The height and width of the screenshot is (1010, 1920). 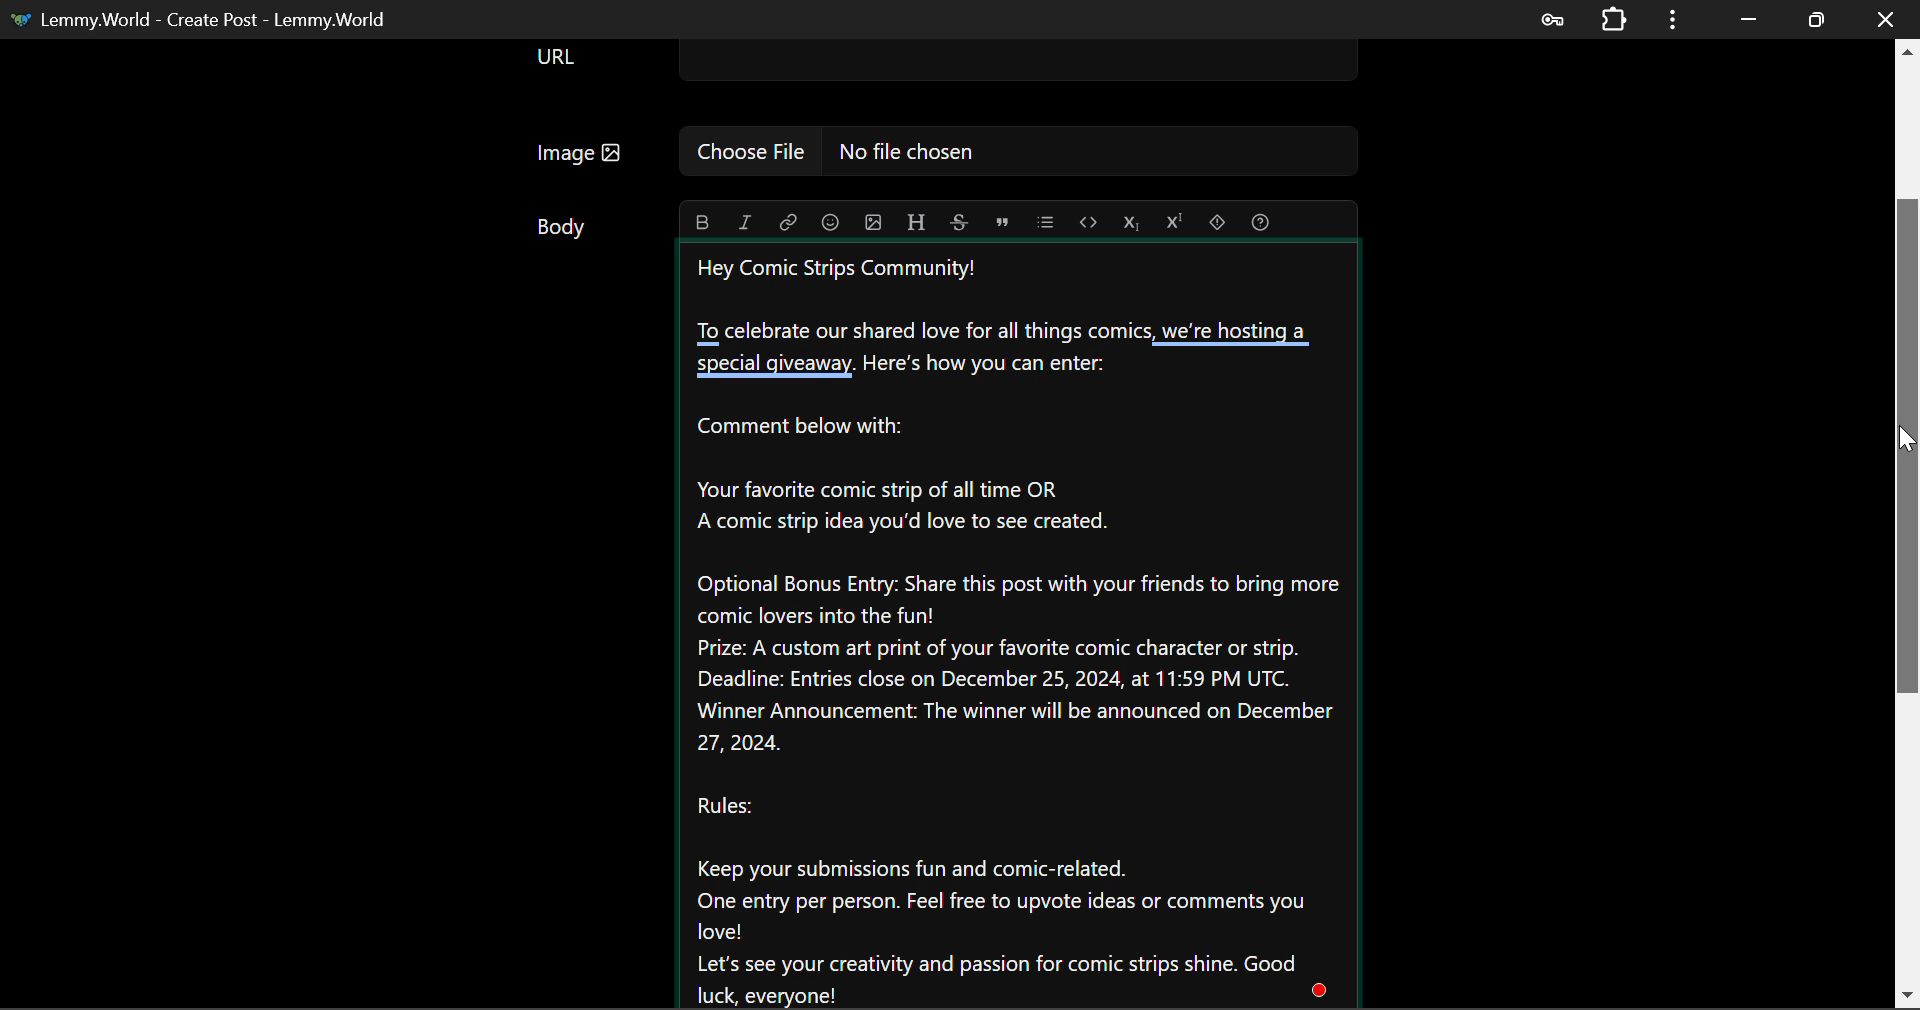 What do you see at coordinates (208, 19) in the screenshot?
I see `Lemmy.World- Create Post - Lemmy.World` at bounding box center [208, 19].